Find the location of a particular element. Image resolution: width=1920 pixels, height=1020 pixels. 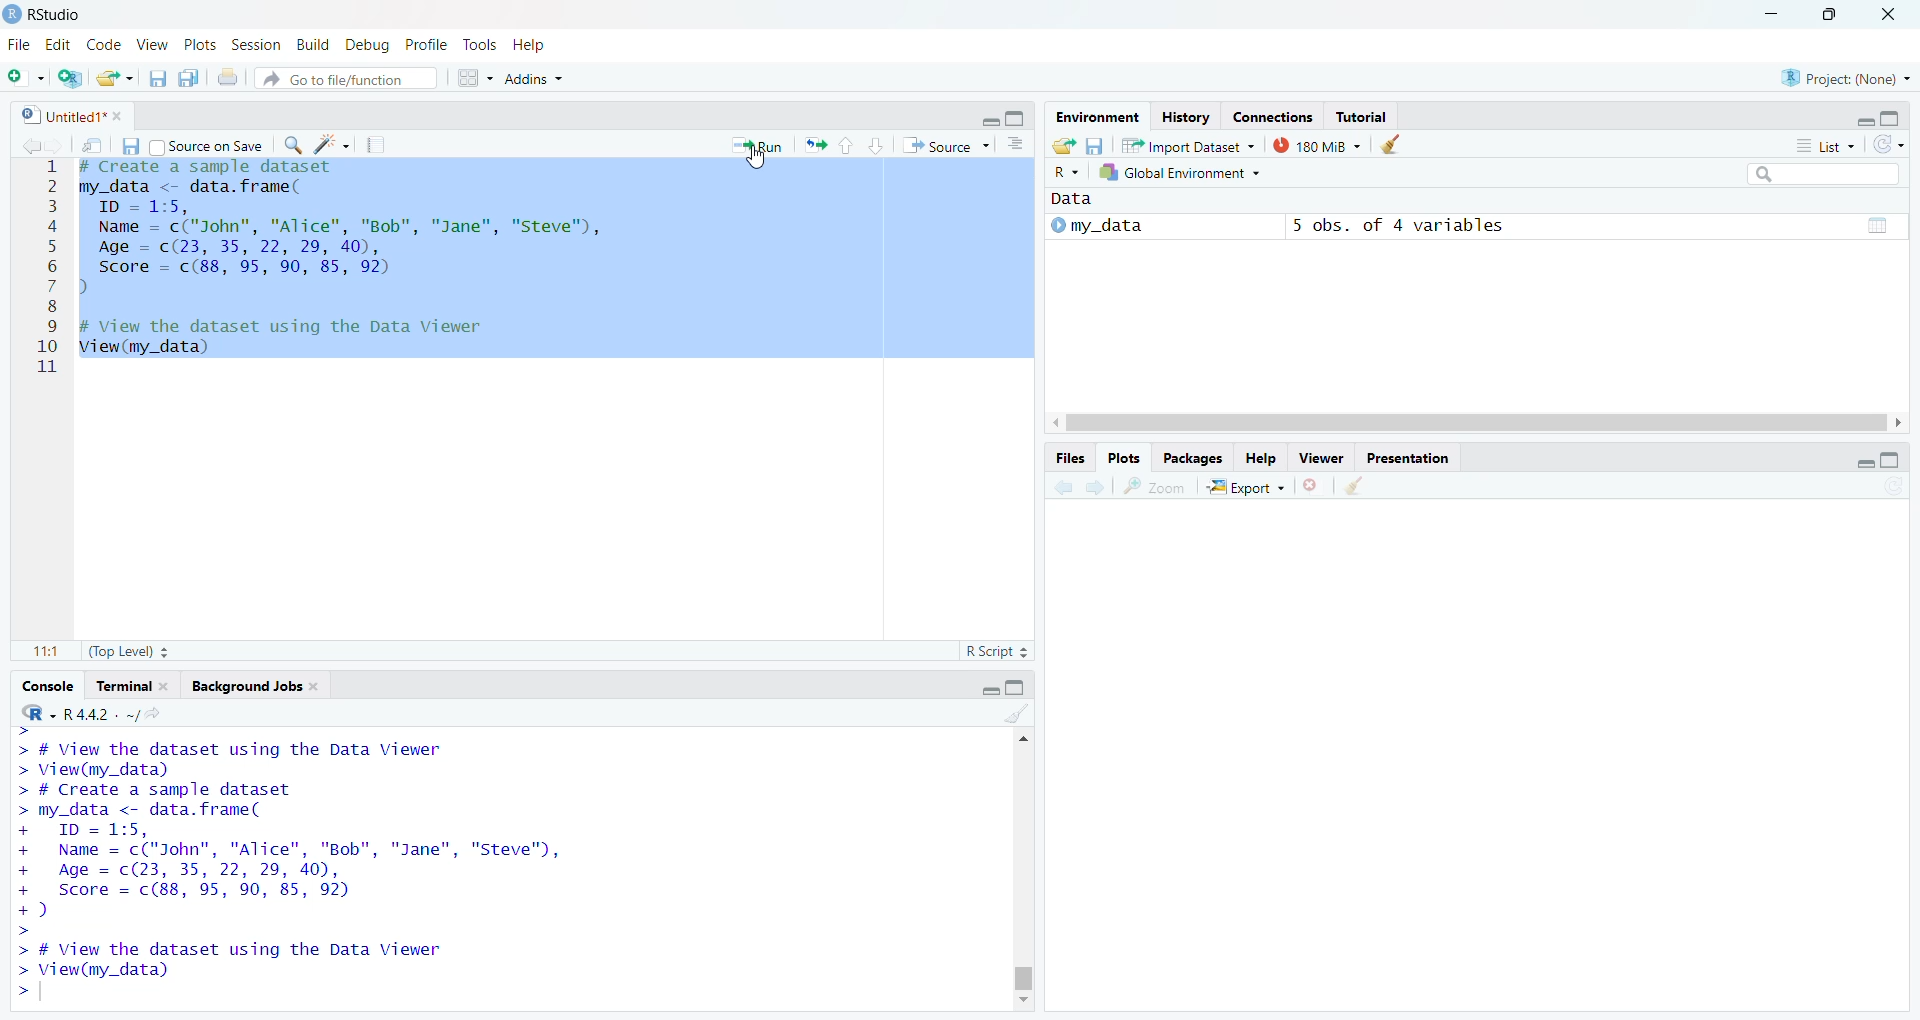

Close file is located at coordinates (1310, 489).